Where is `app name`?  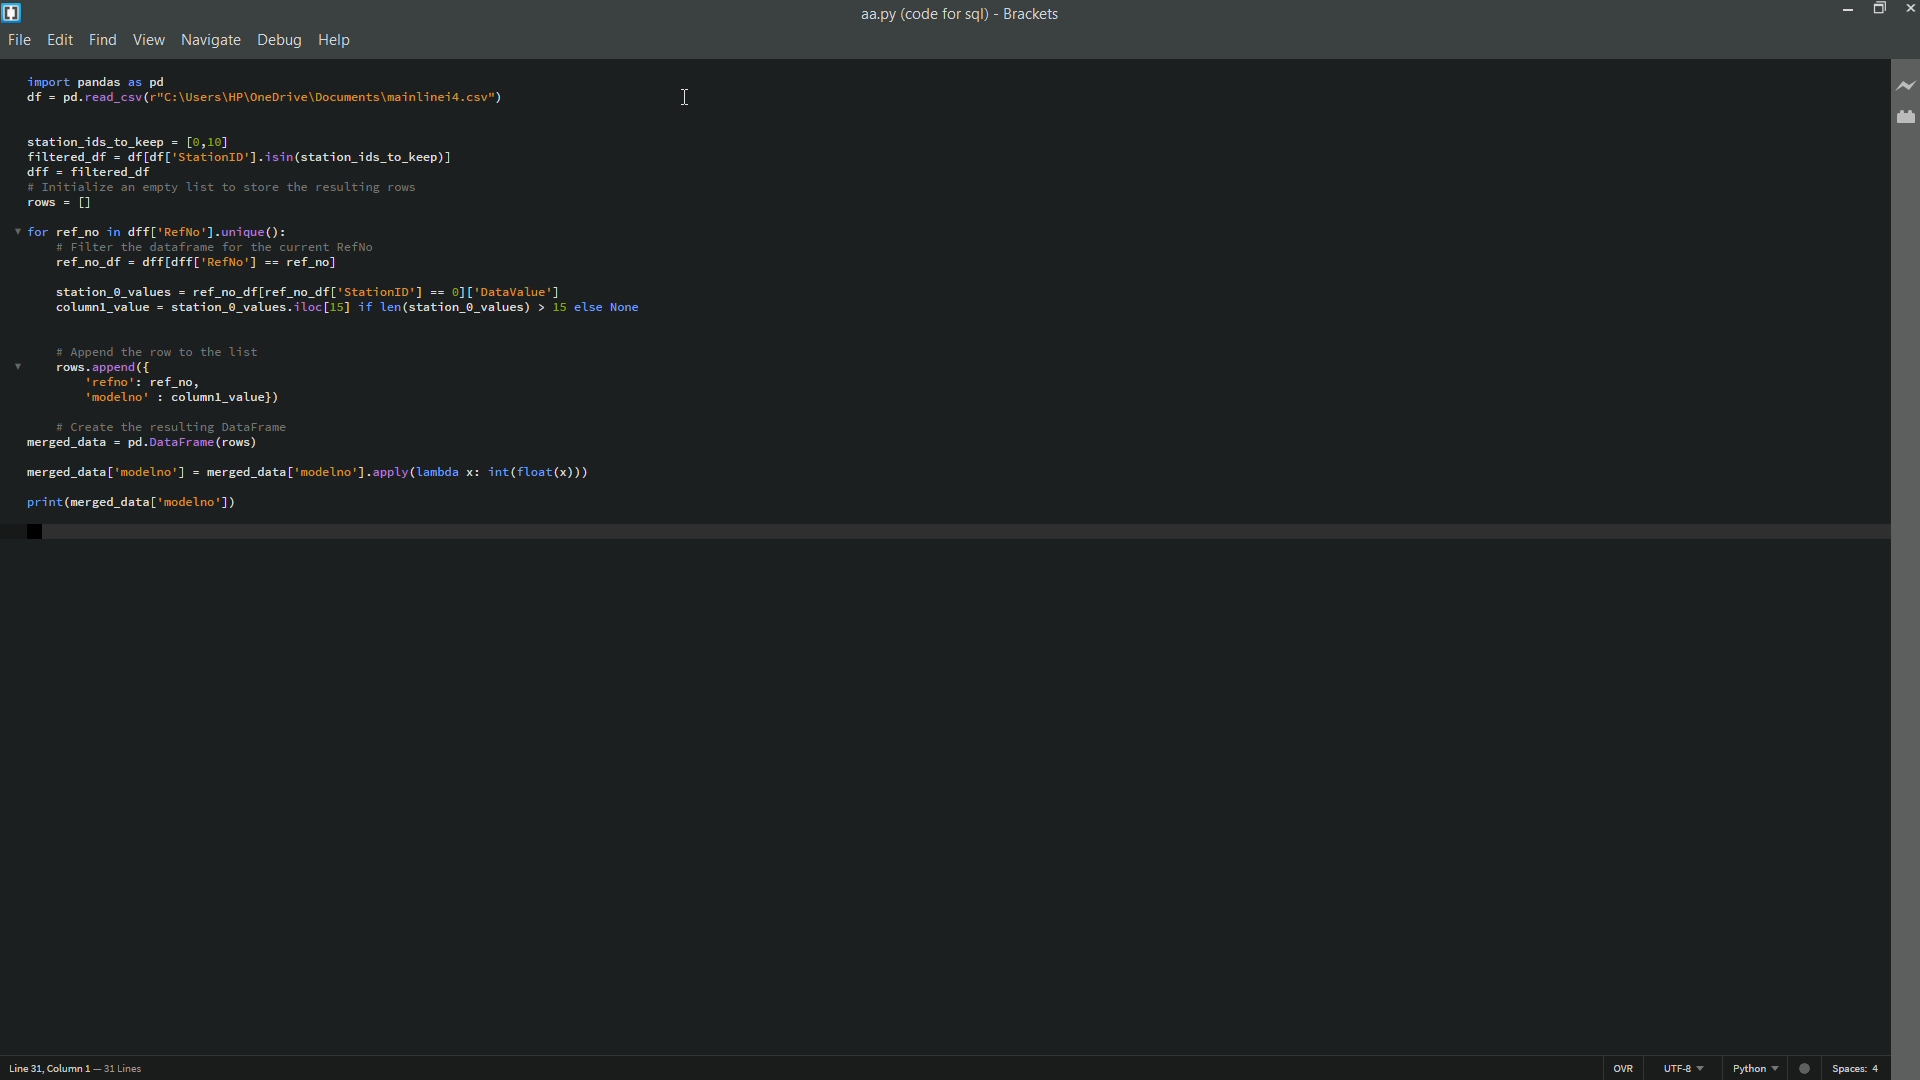 app name is located at coordinates (1033, 12).